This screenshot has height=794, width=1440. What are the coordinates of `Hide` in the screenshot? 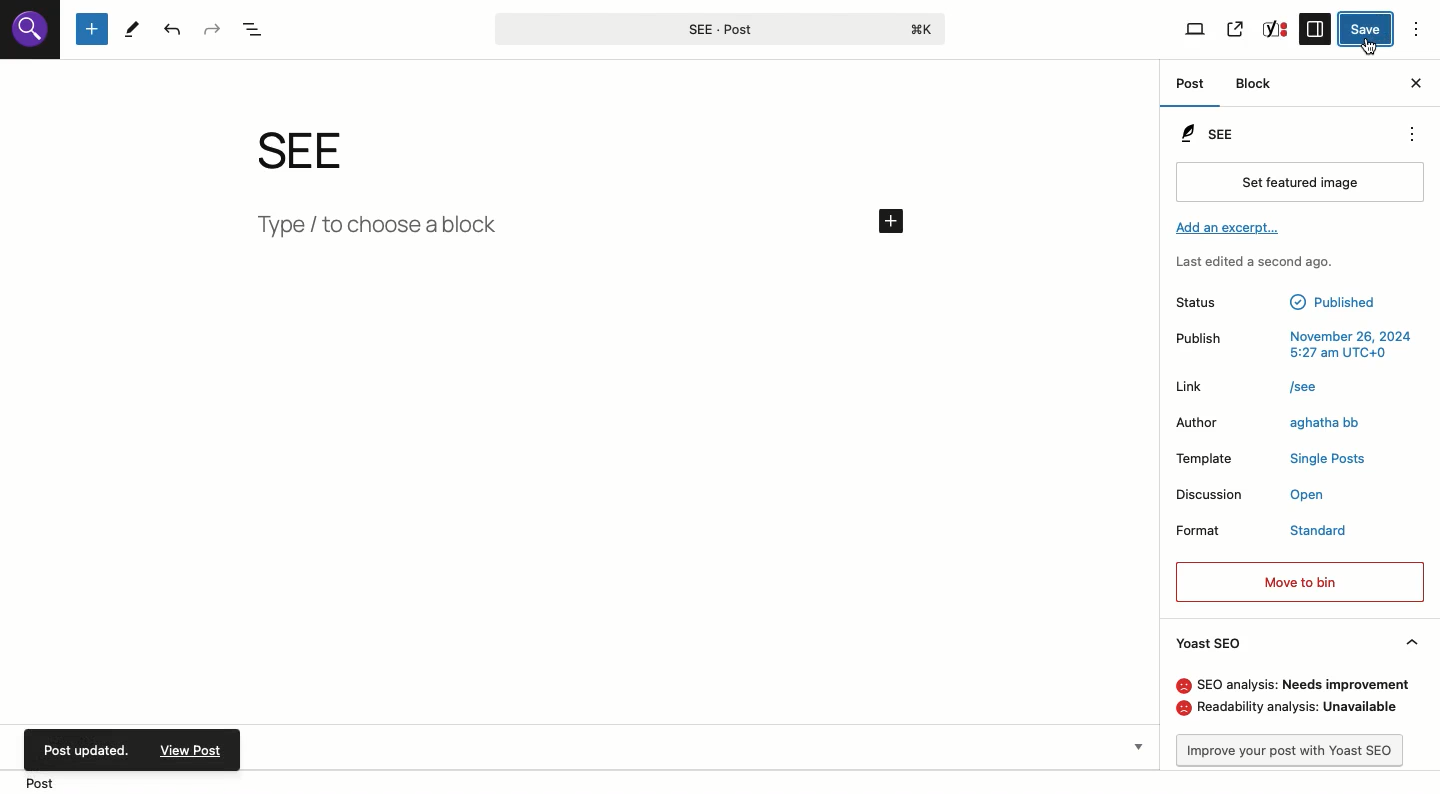 It's located at (1413, 642).